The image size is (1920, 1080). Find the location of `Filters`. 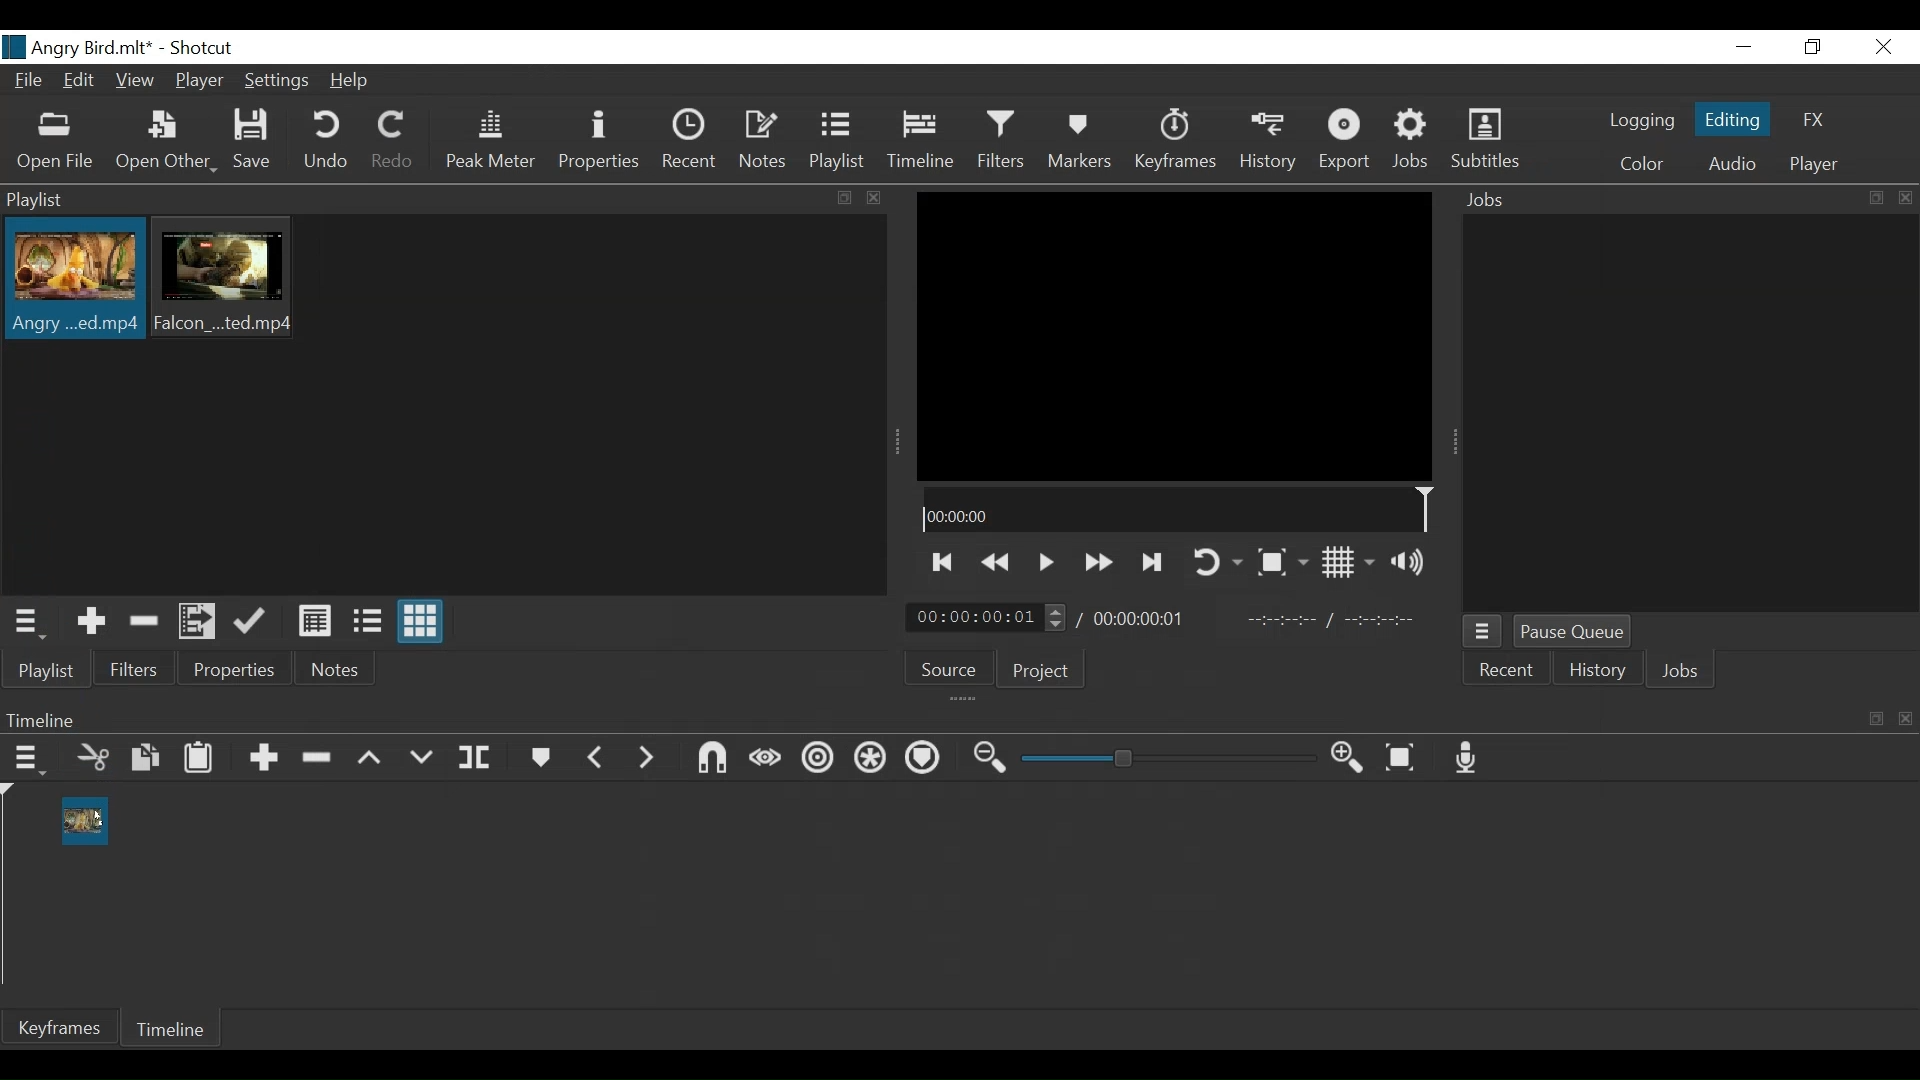

Filters is located at coordinates (135, 669).